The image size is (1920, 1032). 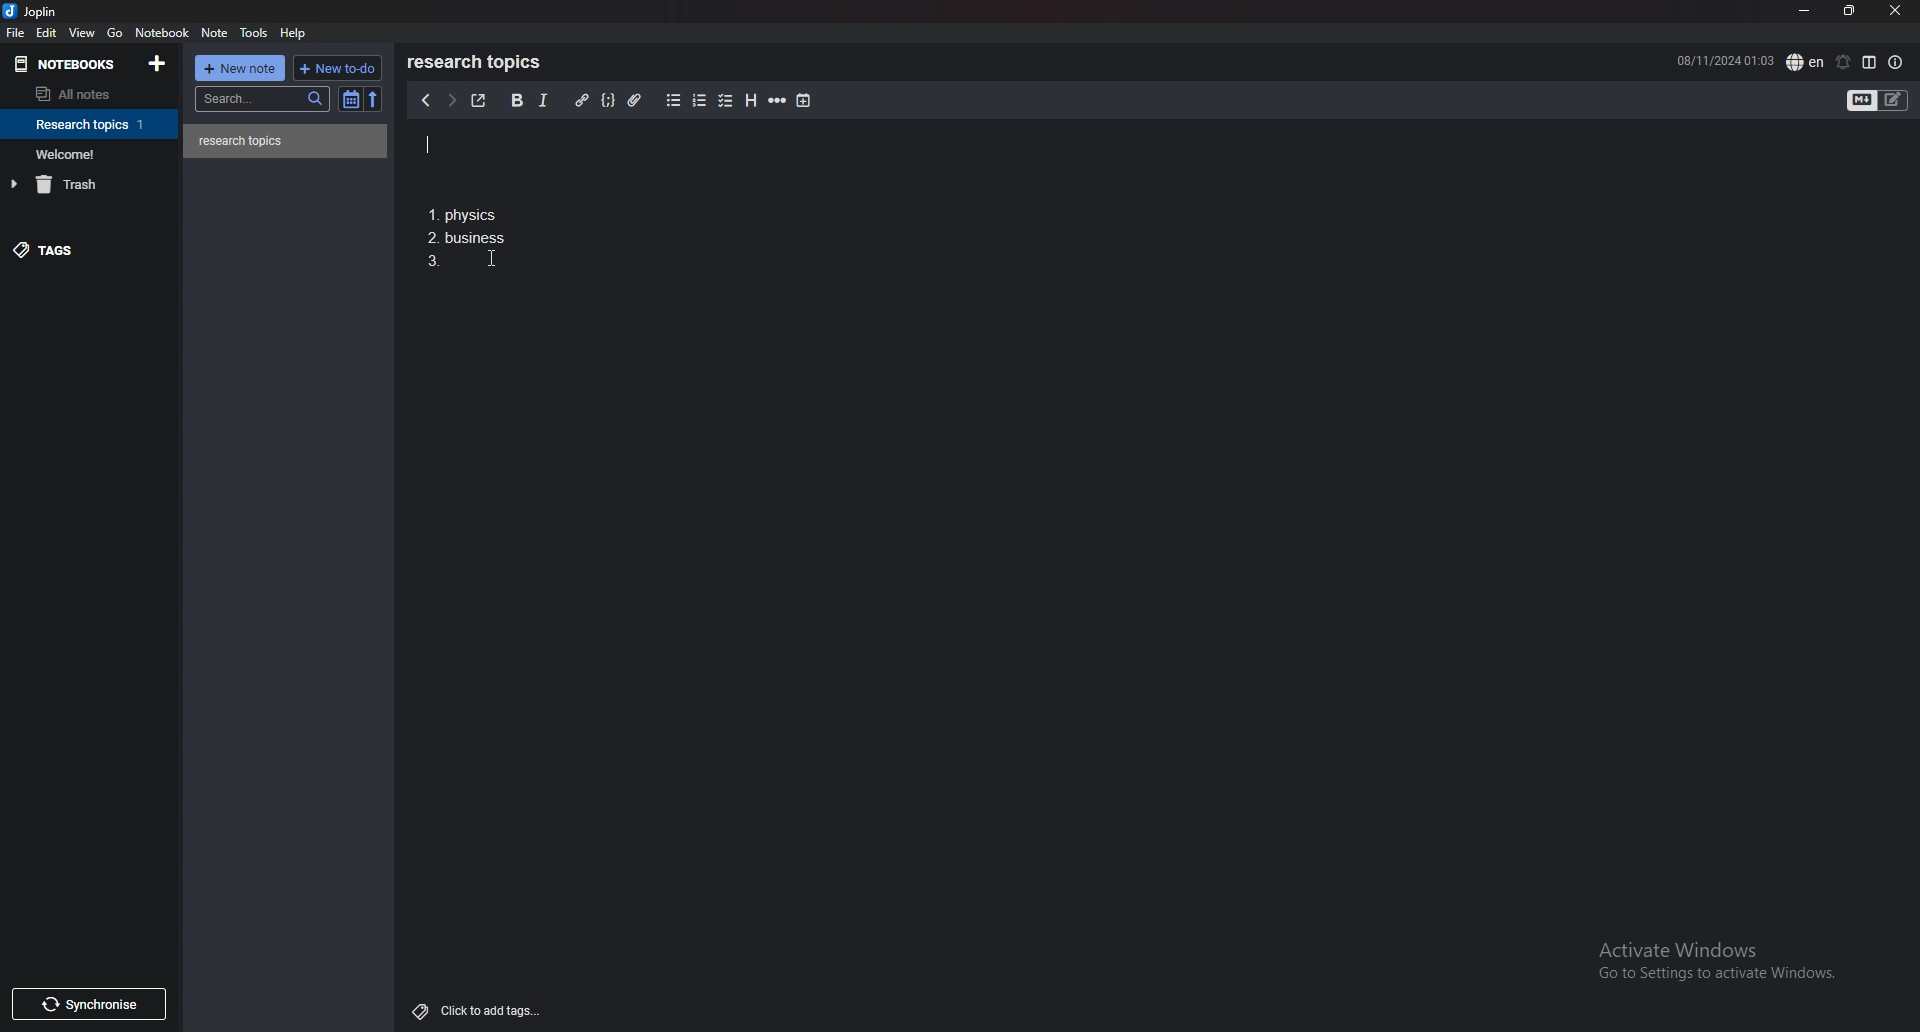 What do you see at coordinates (46, 32) in the screenshot?
I see `edit` at bounding box center [46, 32].